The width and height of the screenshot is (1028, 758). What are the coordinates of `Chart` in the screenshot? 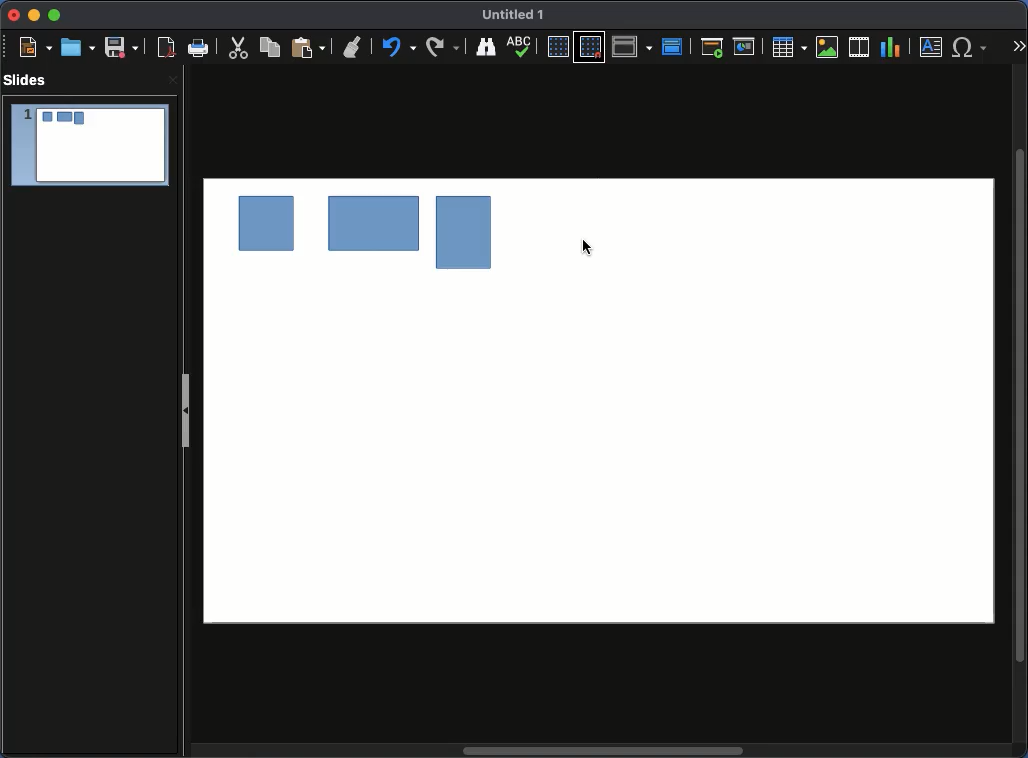 It's located at (892, 48).